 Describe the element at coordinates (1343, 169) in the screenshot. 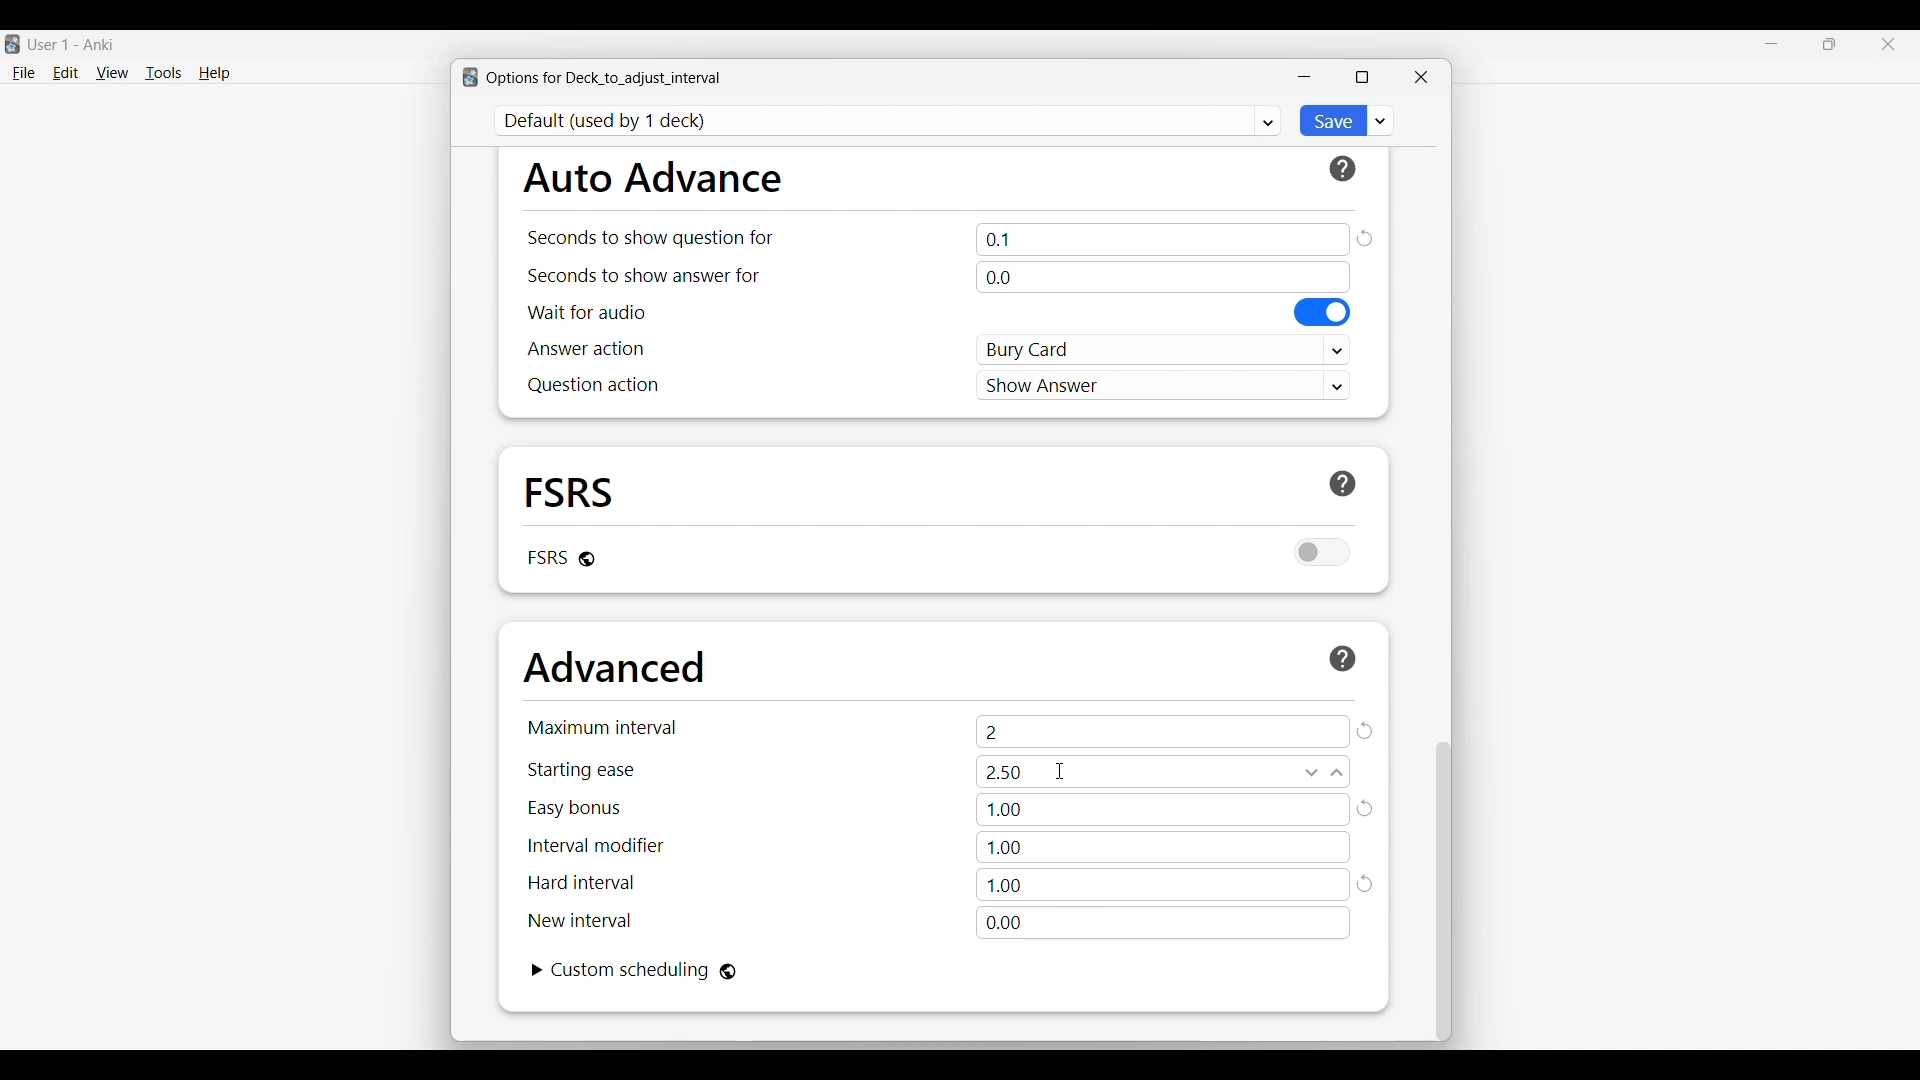

I see `Learn more about respective section` at that location.